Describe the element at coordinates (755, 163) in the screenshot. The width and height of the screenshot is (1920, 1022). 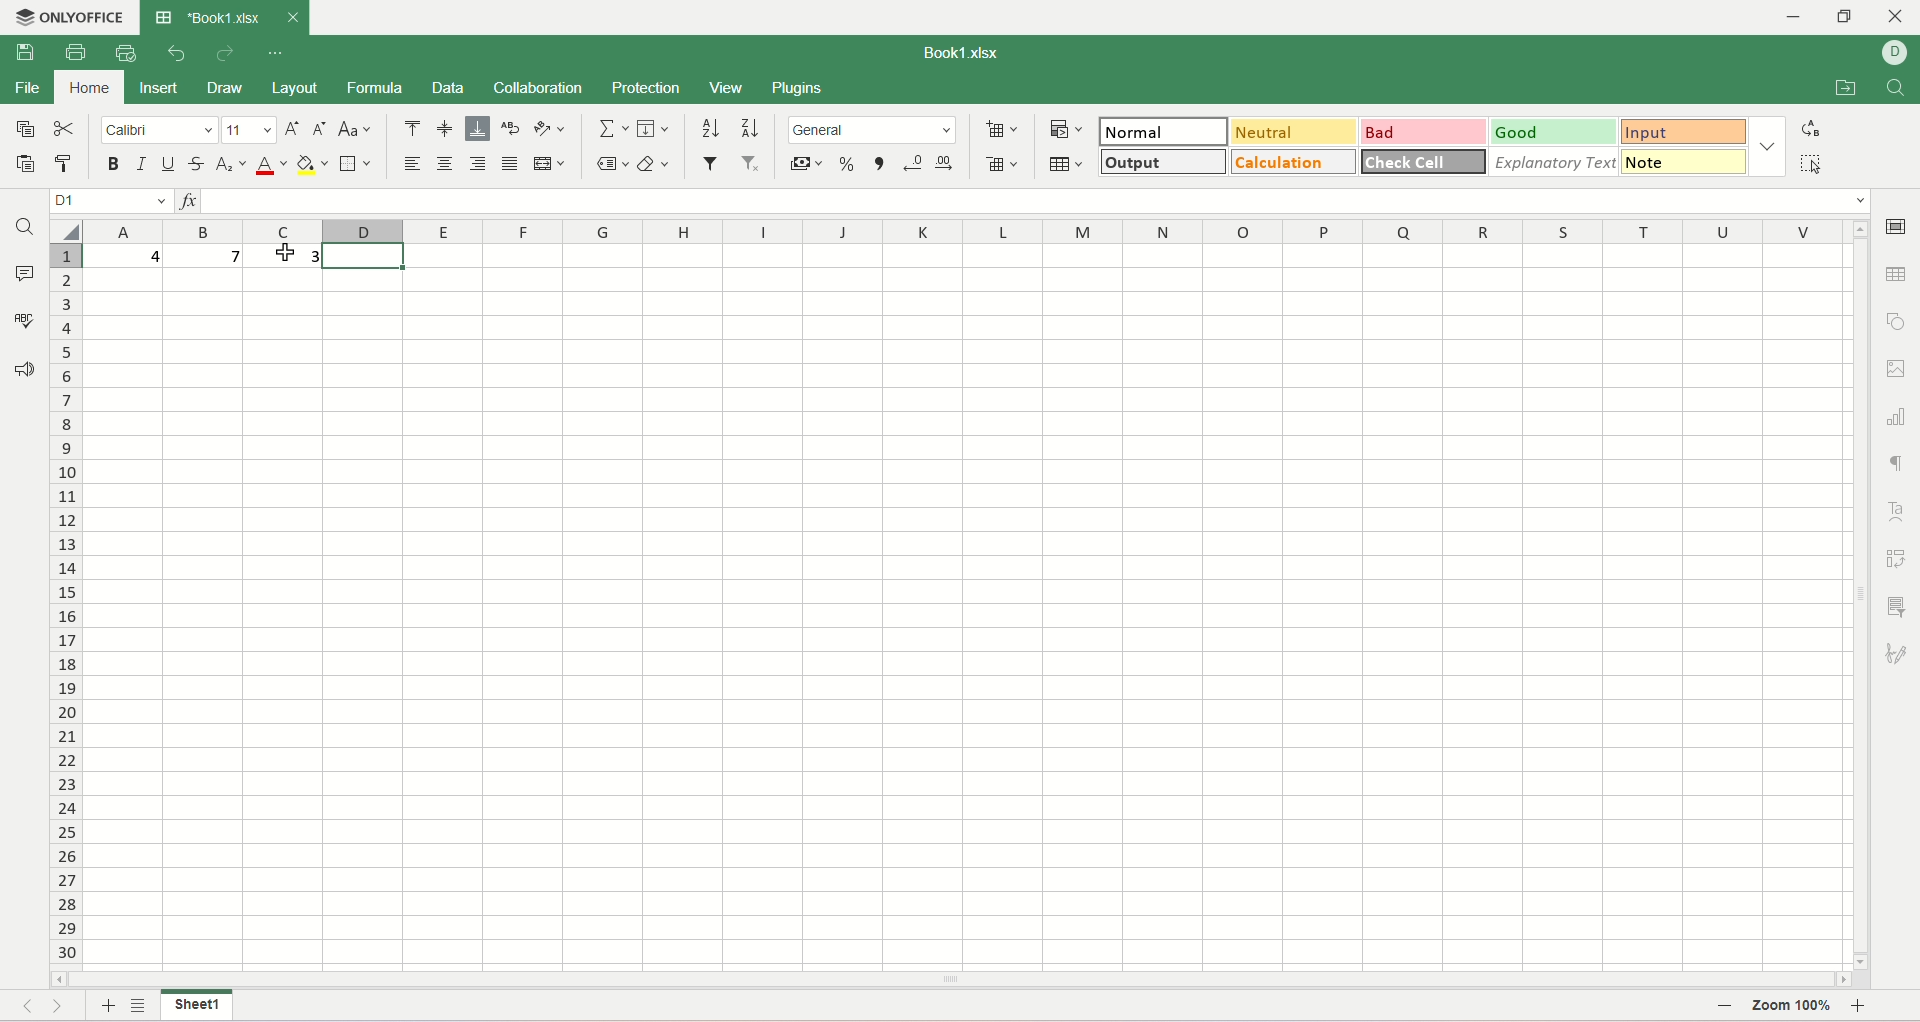
I see `remove filter` at that location.